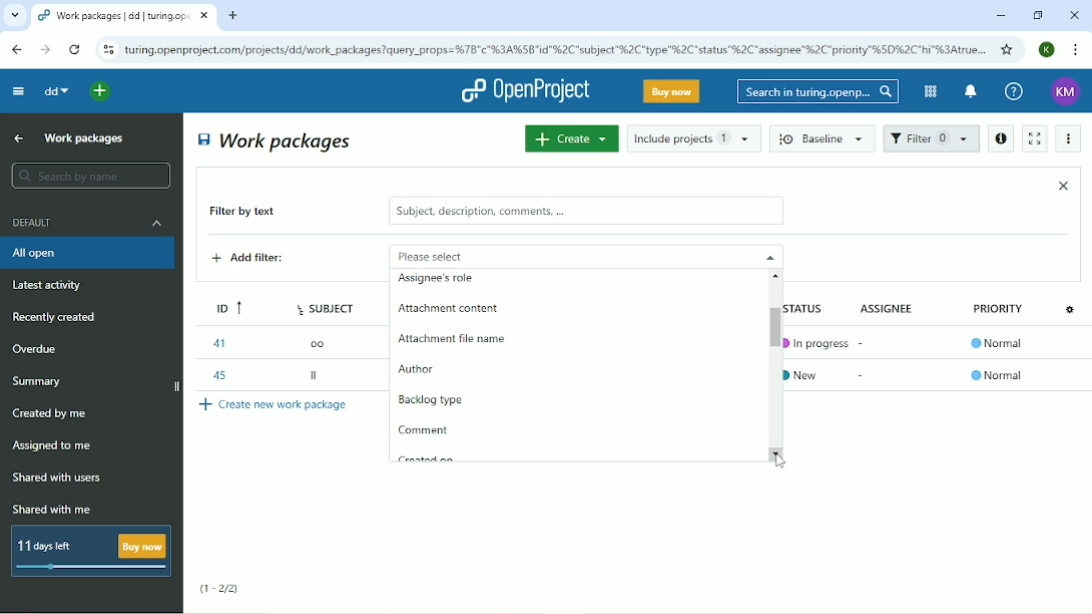 The image size is (1092, 614). I want to click on Subject, so click(328, 305).